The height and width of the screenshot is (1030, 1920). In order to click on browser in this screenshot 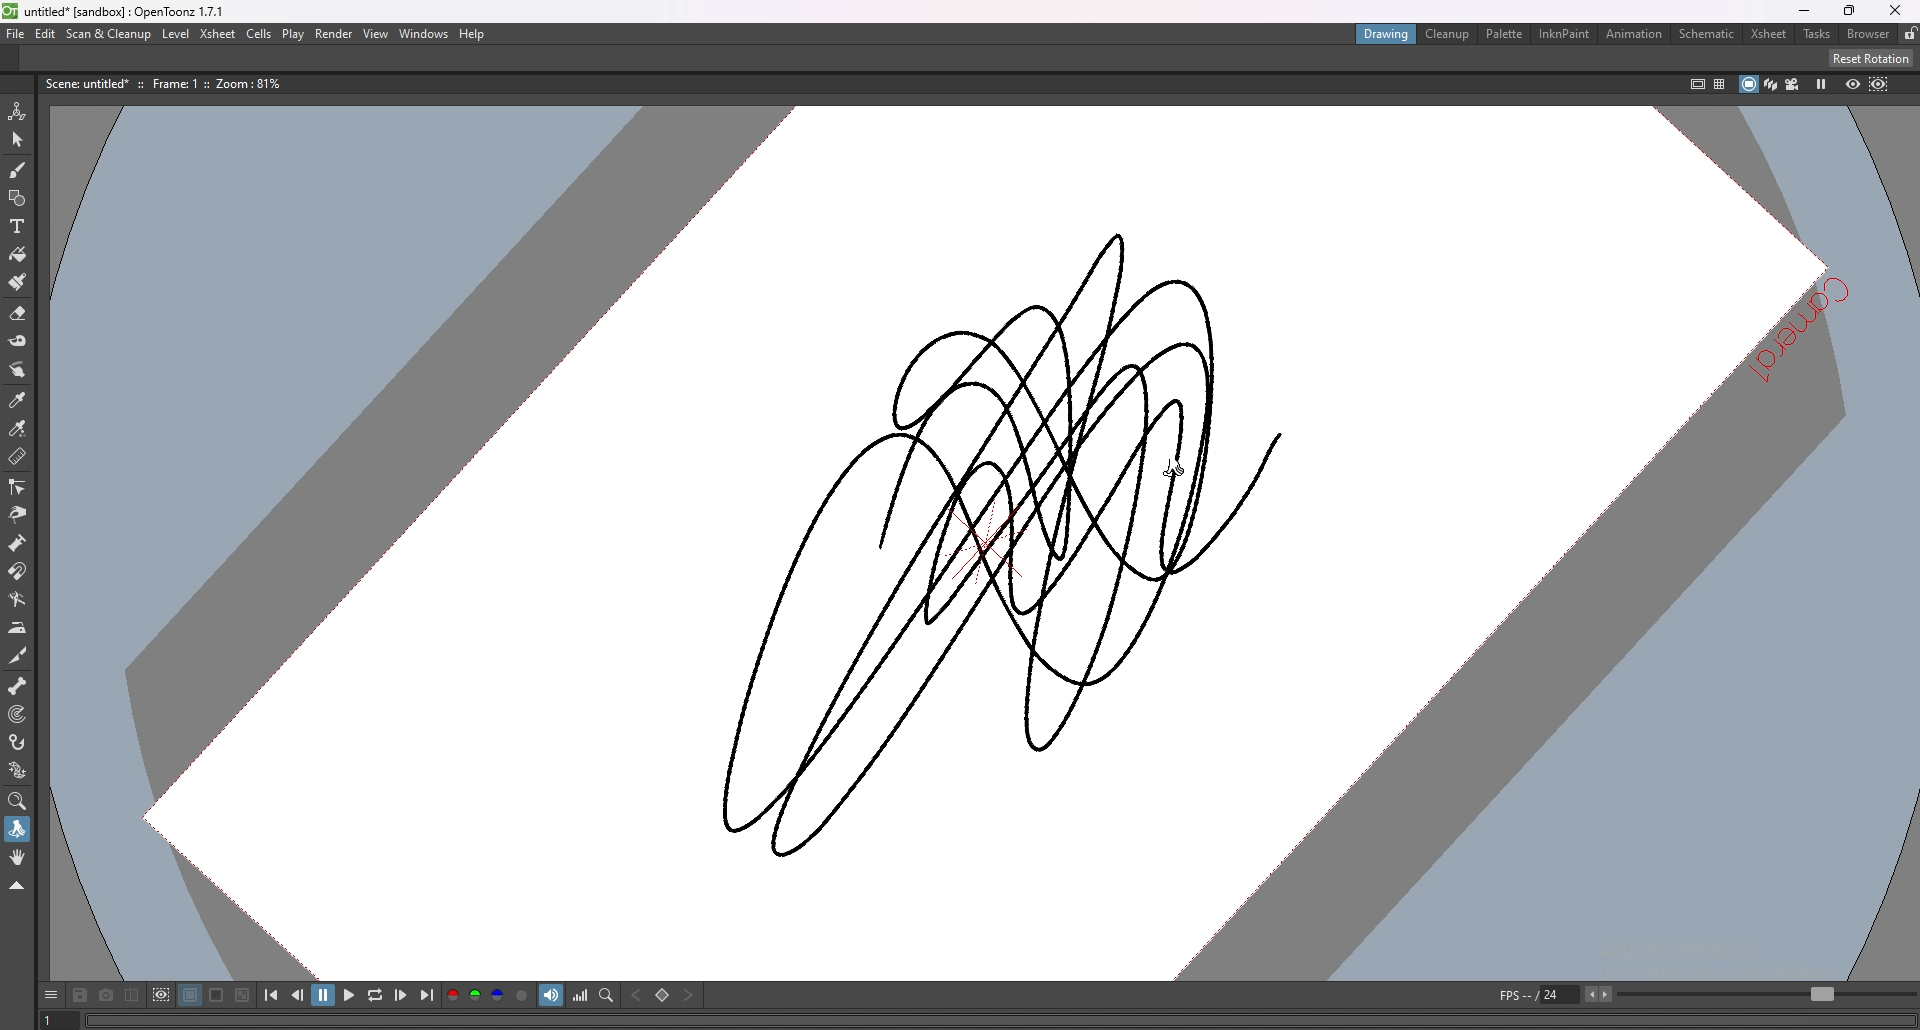, I will do `click(1869, 33)`.